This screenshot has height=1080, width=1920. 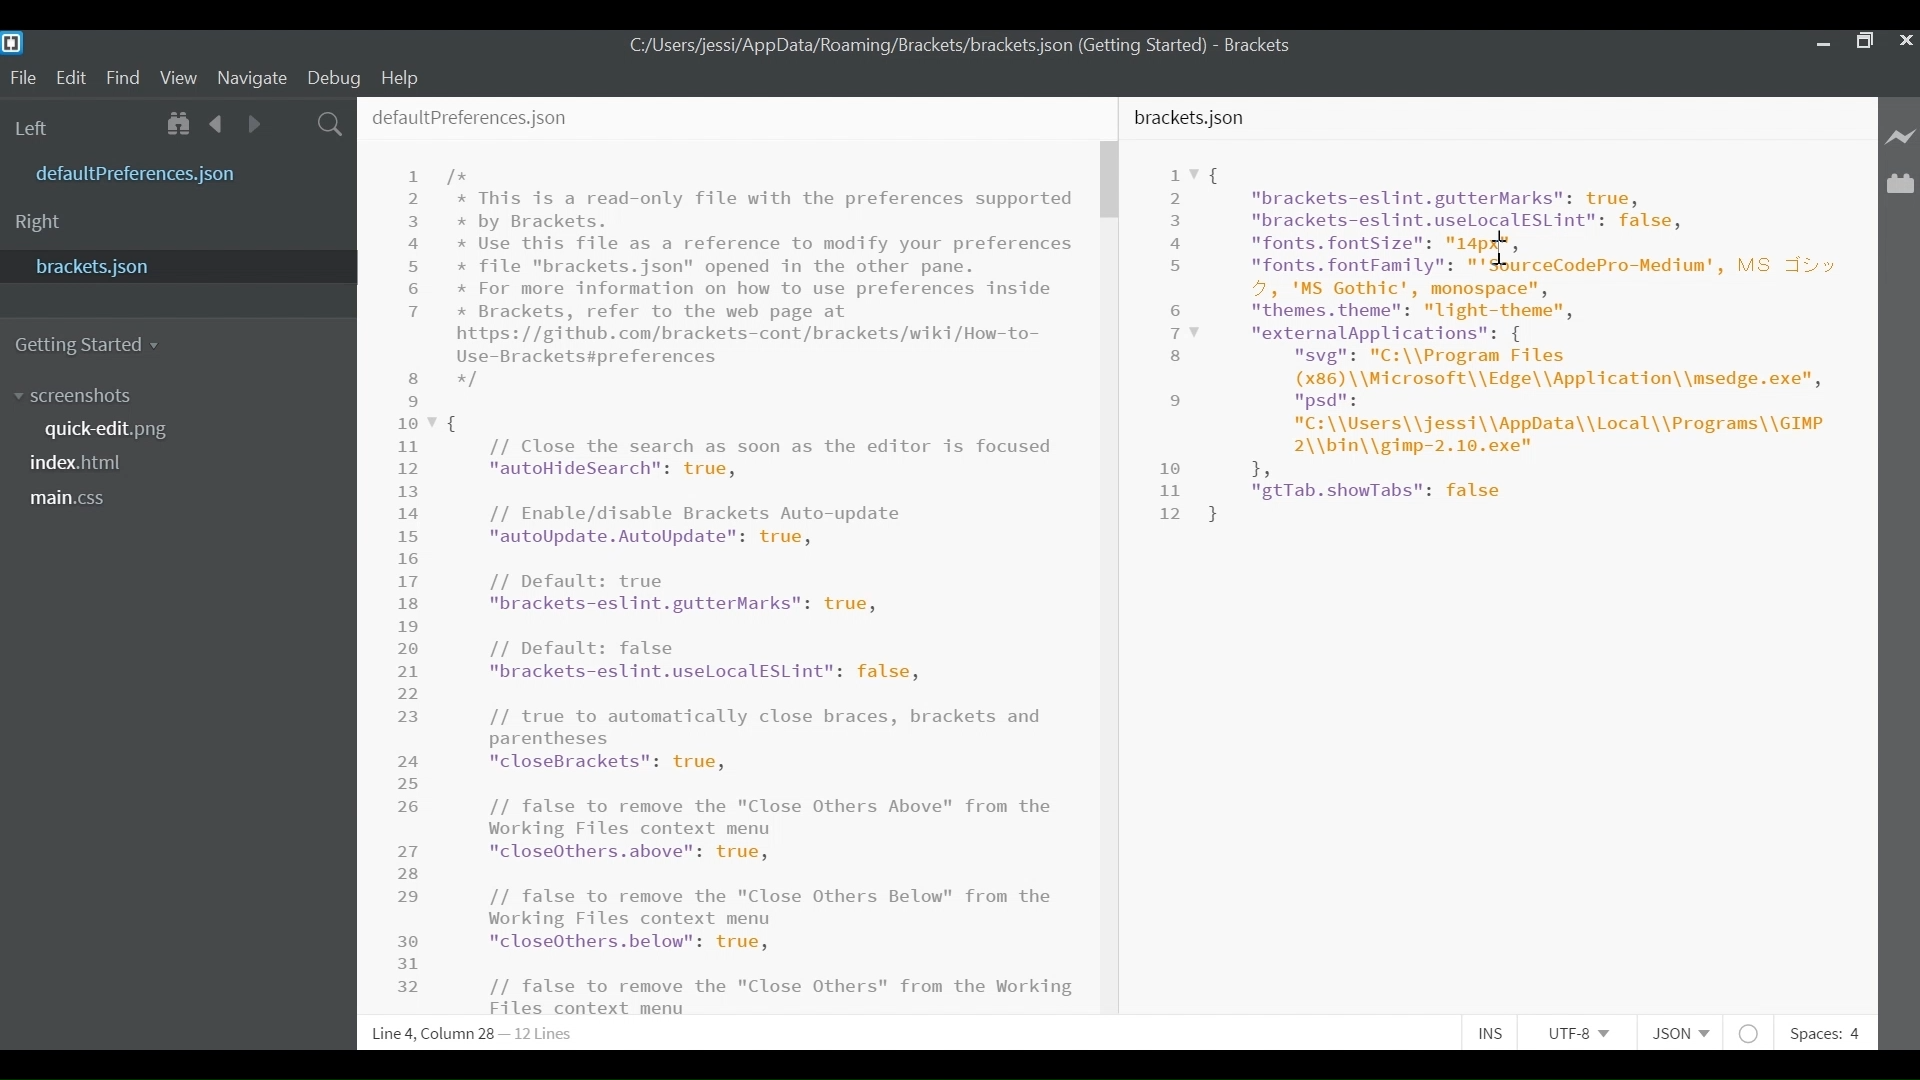 I want to click on Debug, so click(x=334, y=77).